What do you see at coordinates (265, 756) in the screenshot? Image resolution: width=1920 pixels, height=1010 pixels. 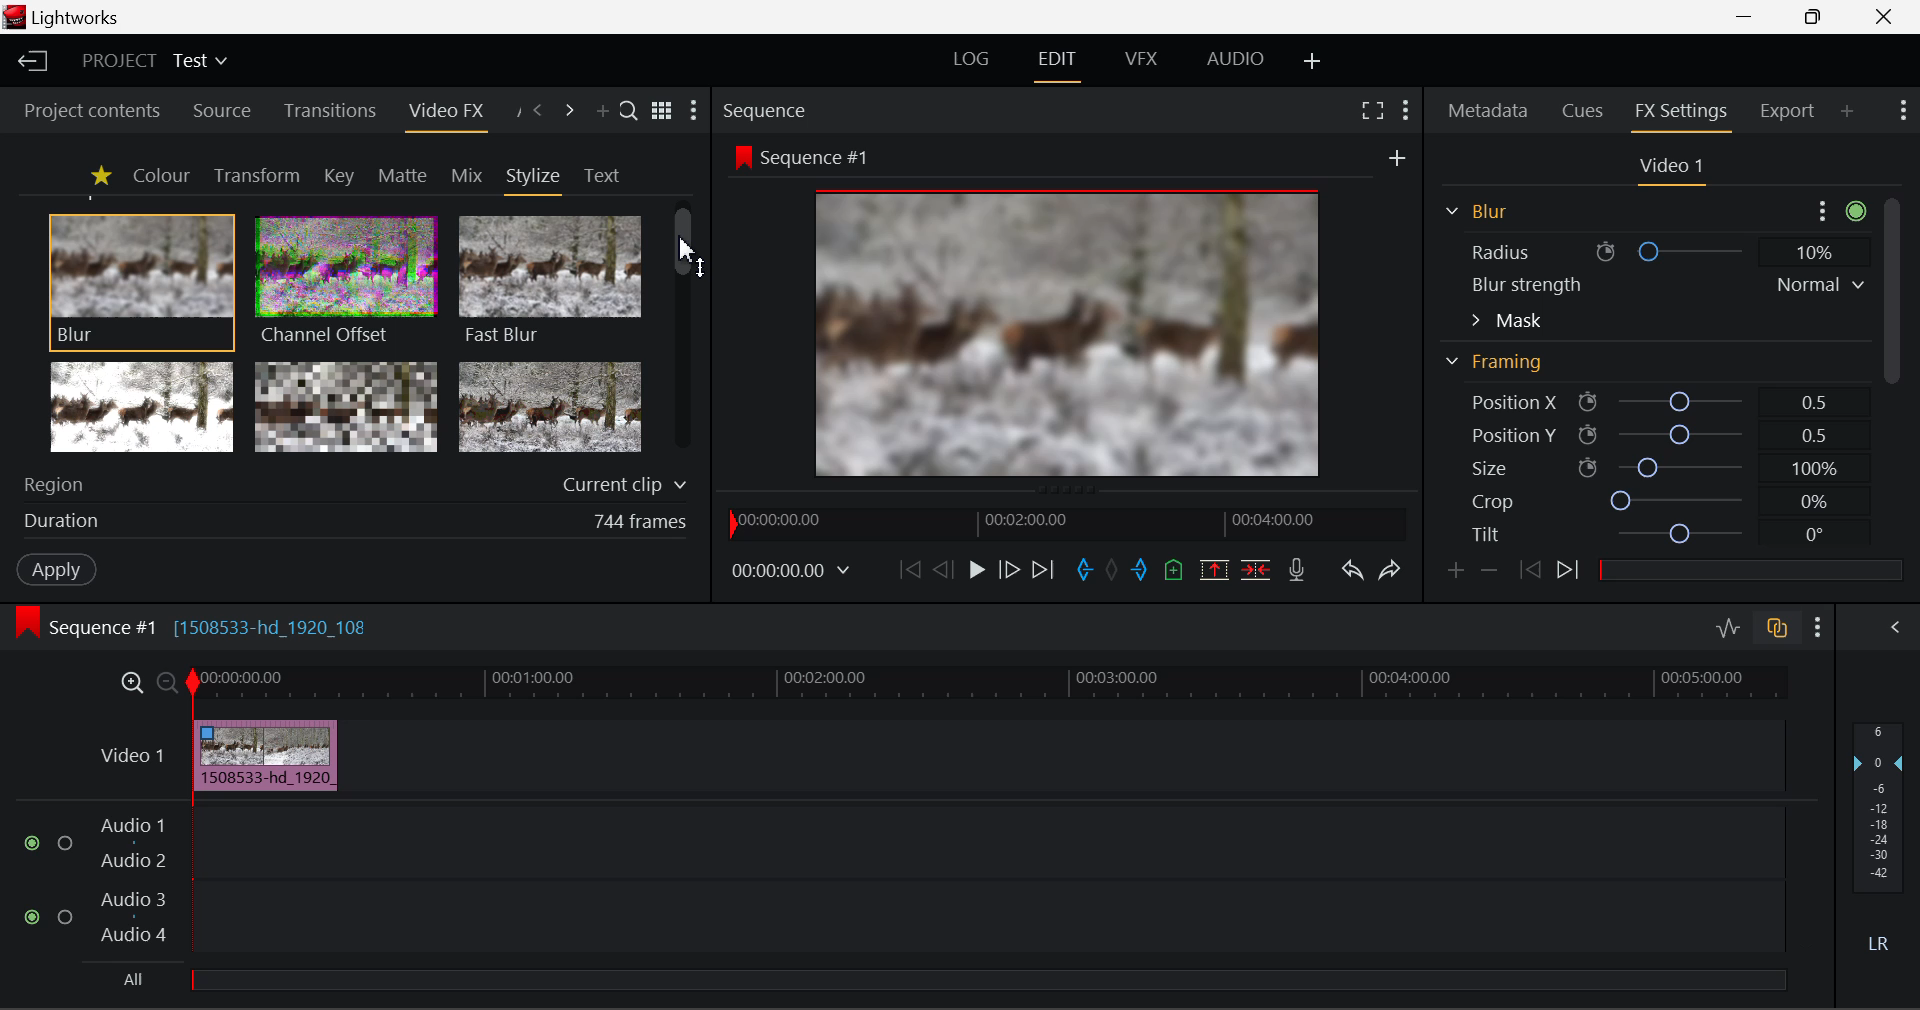 I see `Cursor DRAG_TO Effect on Clip` at bounding box center [265, 756].